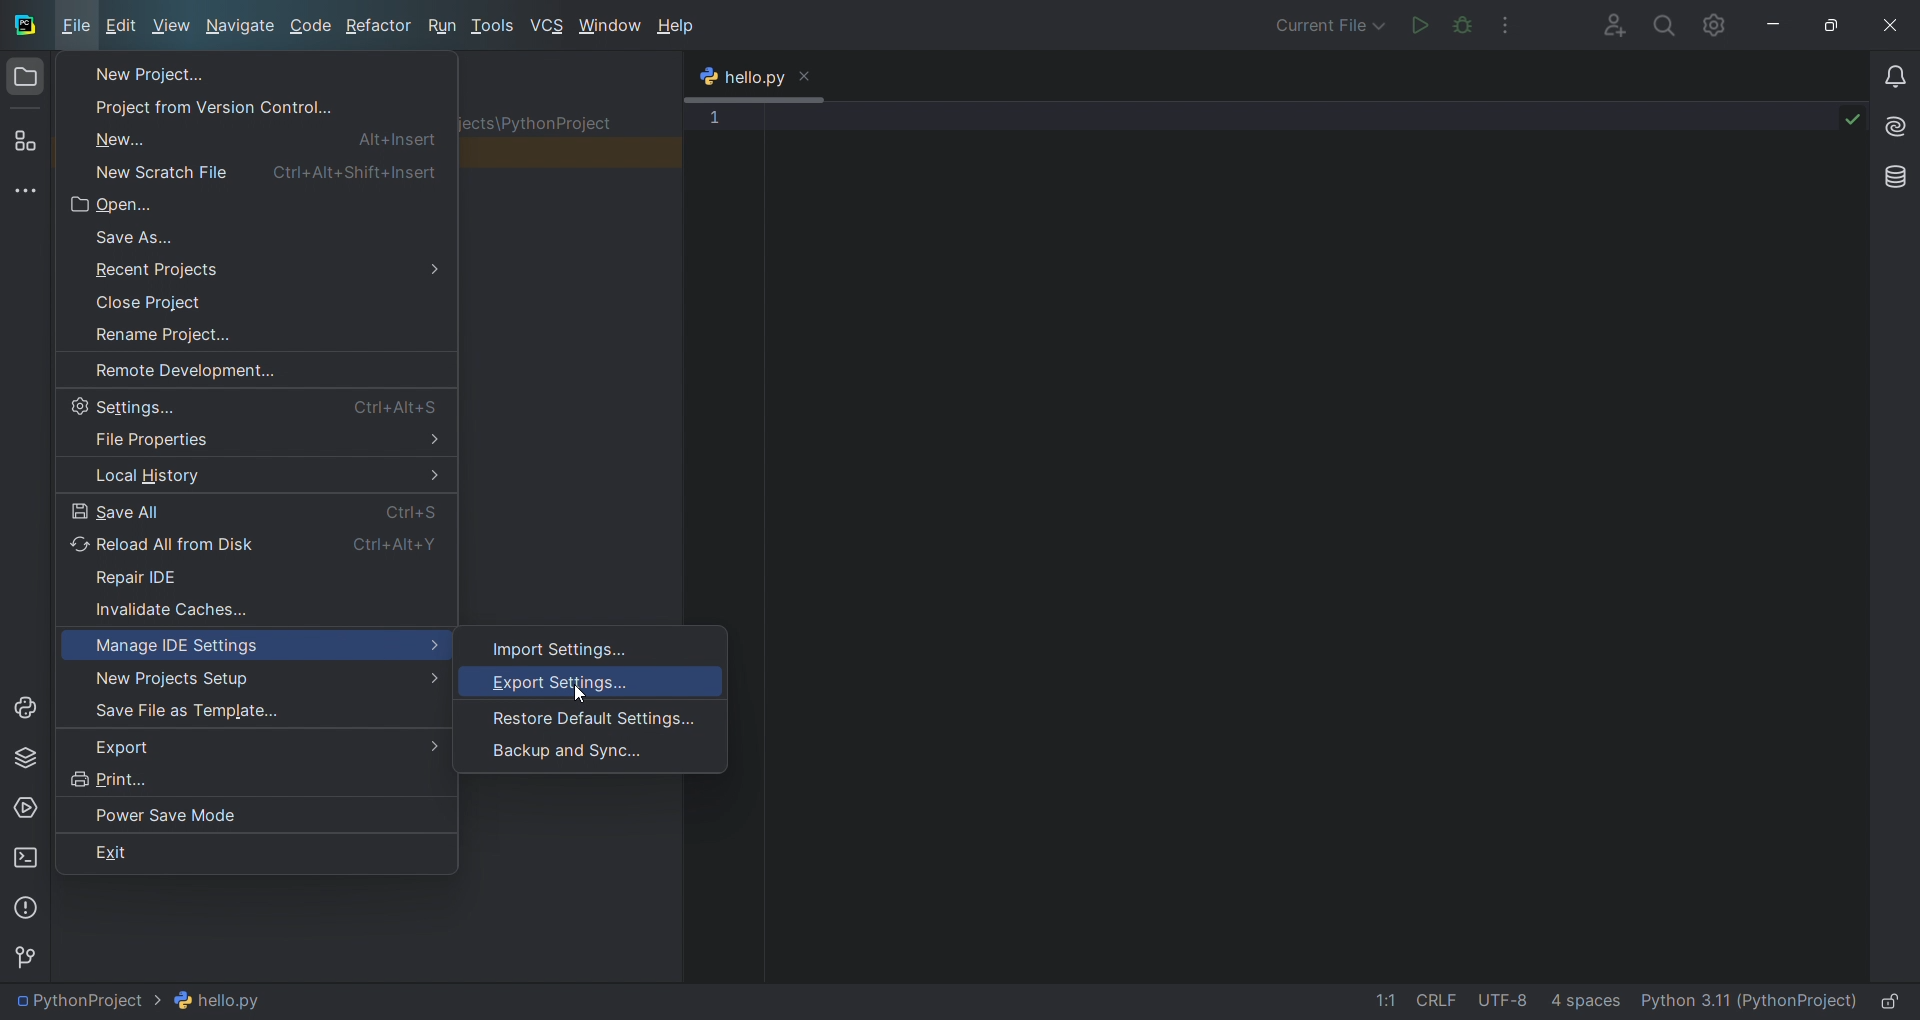 This screenshot has height=1020, width=1920. I want to click on tab, so click(755, 79).